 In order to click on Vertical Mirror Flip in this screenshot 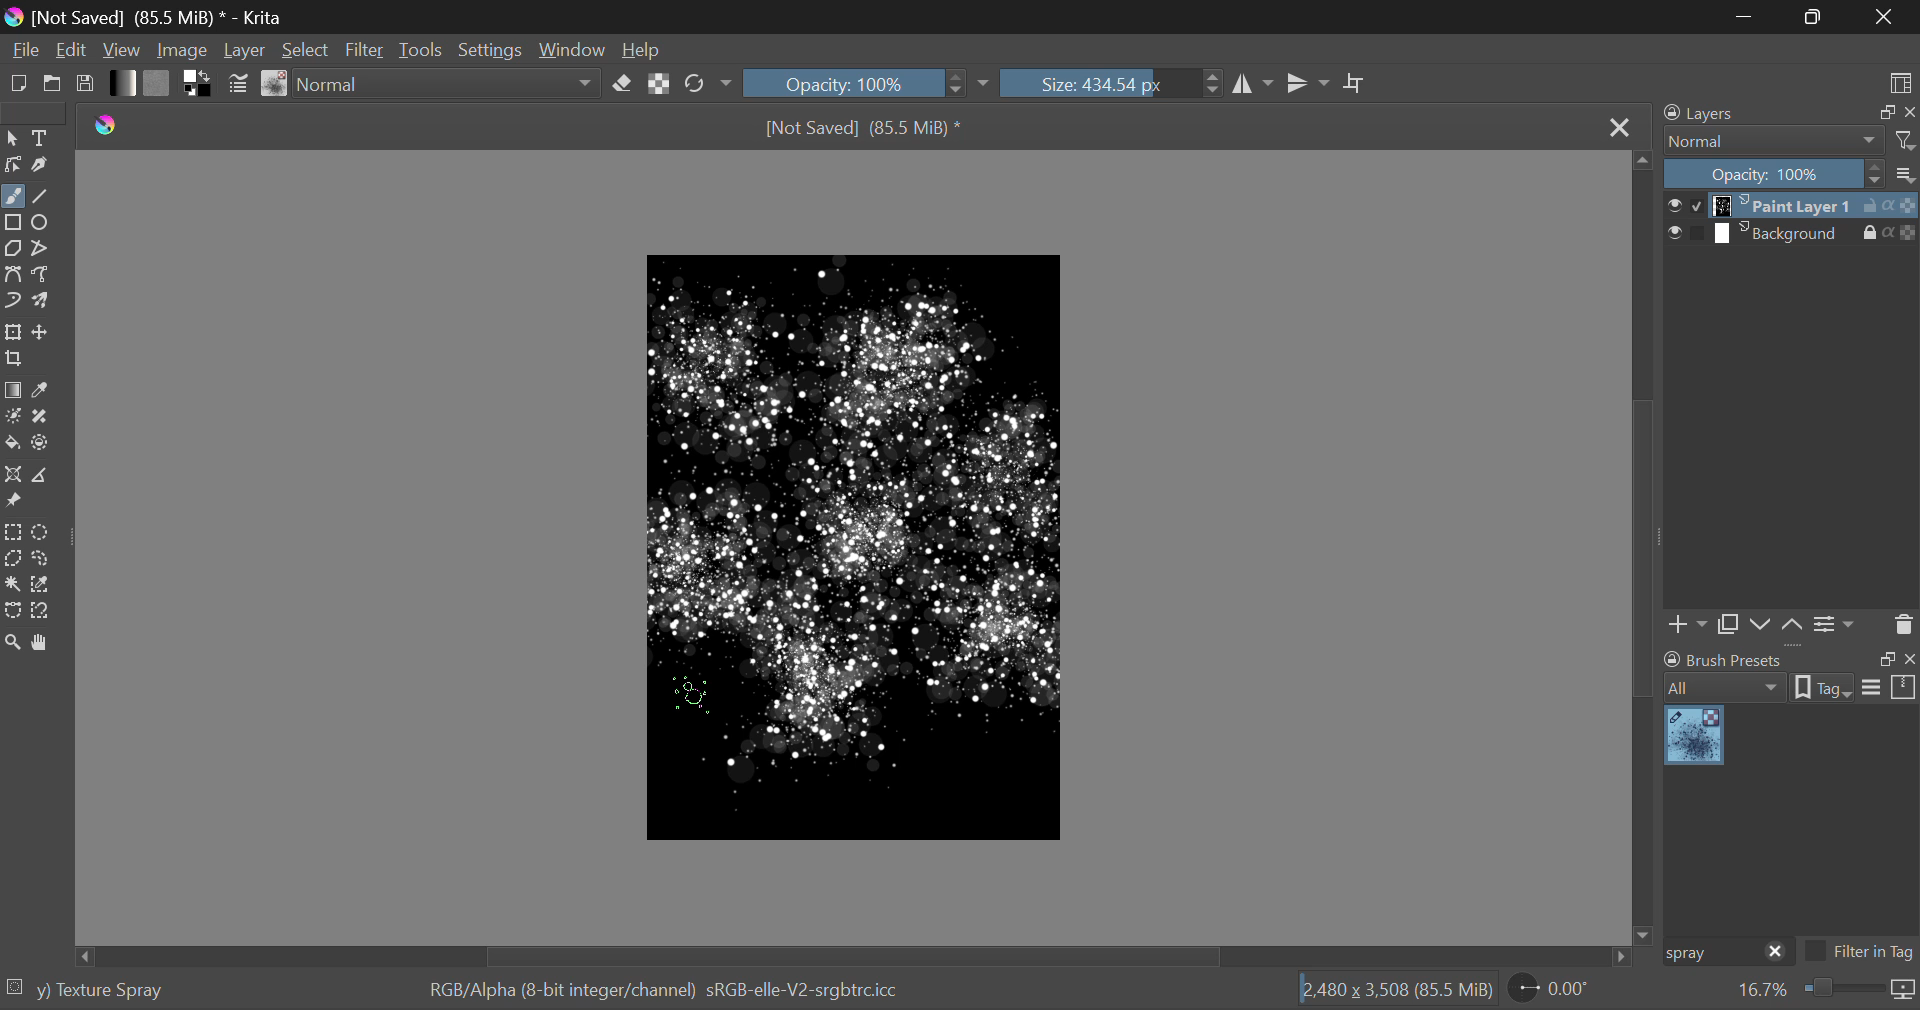, I will do `click(1250, 84)`.